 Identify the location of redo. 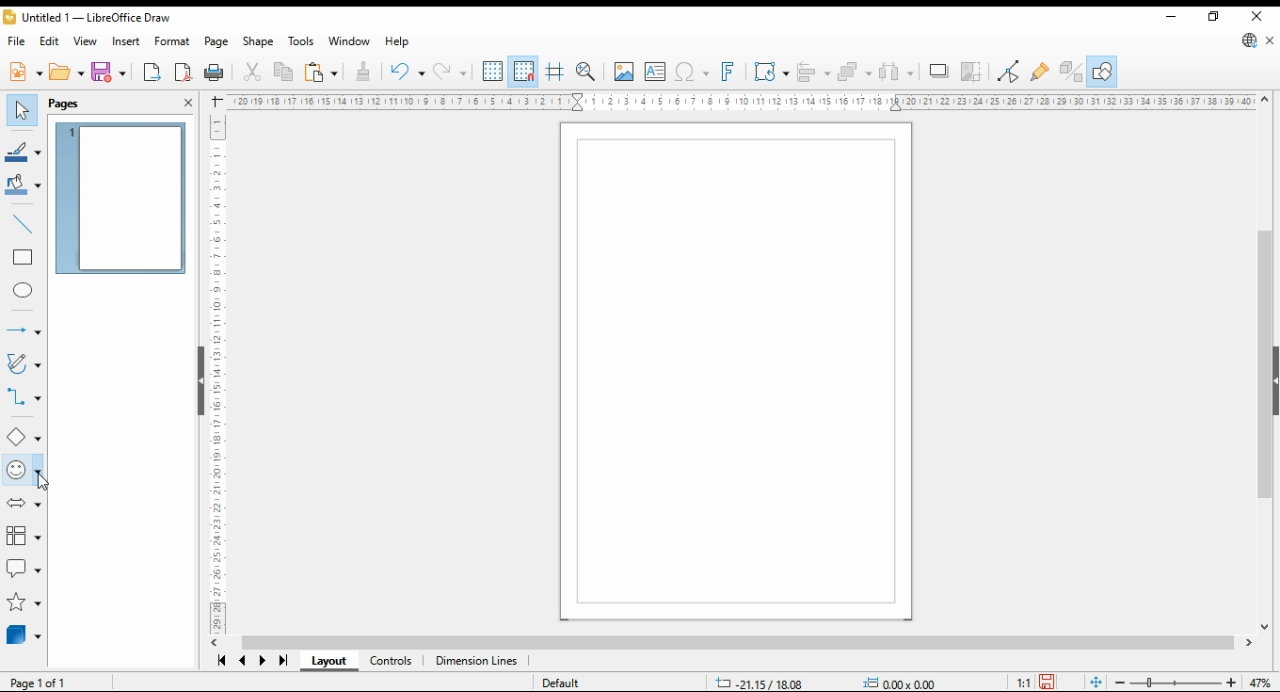
(449, 71).